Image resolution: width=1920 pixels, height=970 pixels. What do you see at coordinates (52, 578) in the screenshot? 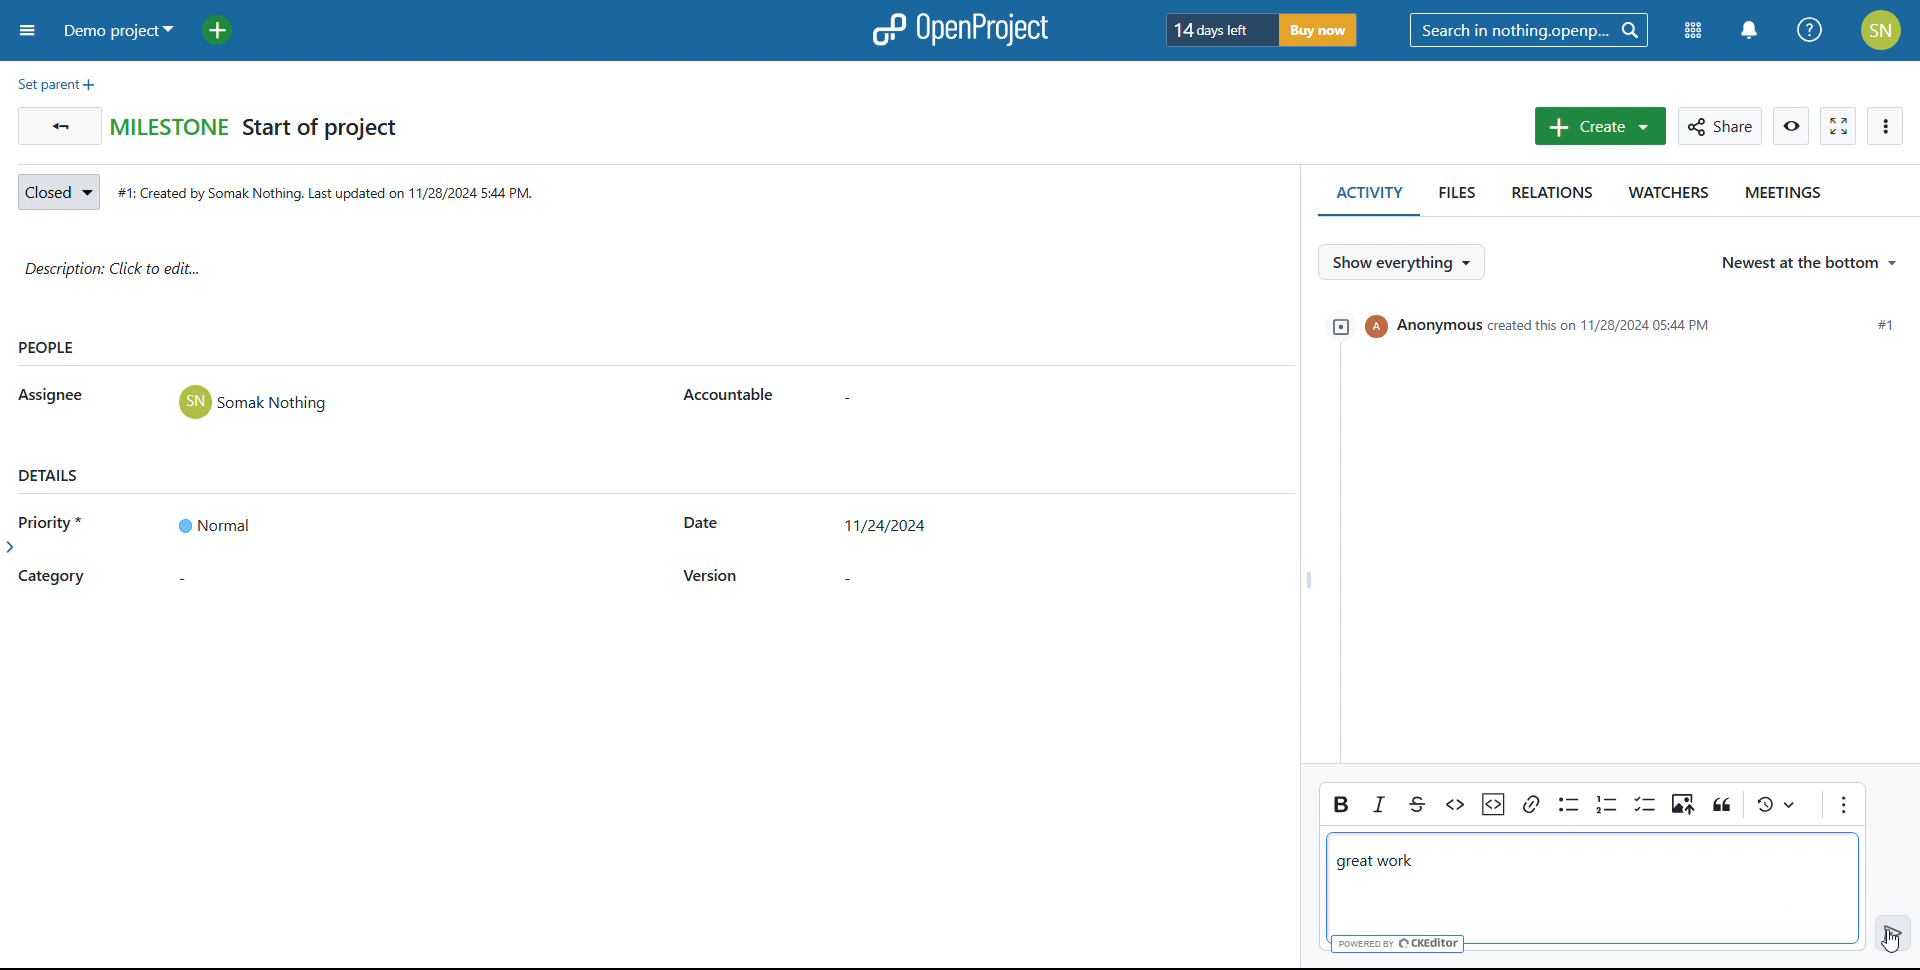
I see `category` at bounding box center [52, 578].